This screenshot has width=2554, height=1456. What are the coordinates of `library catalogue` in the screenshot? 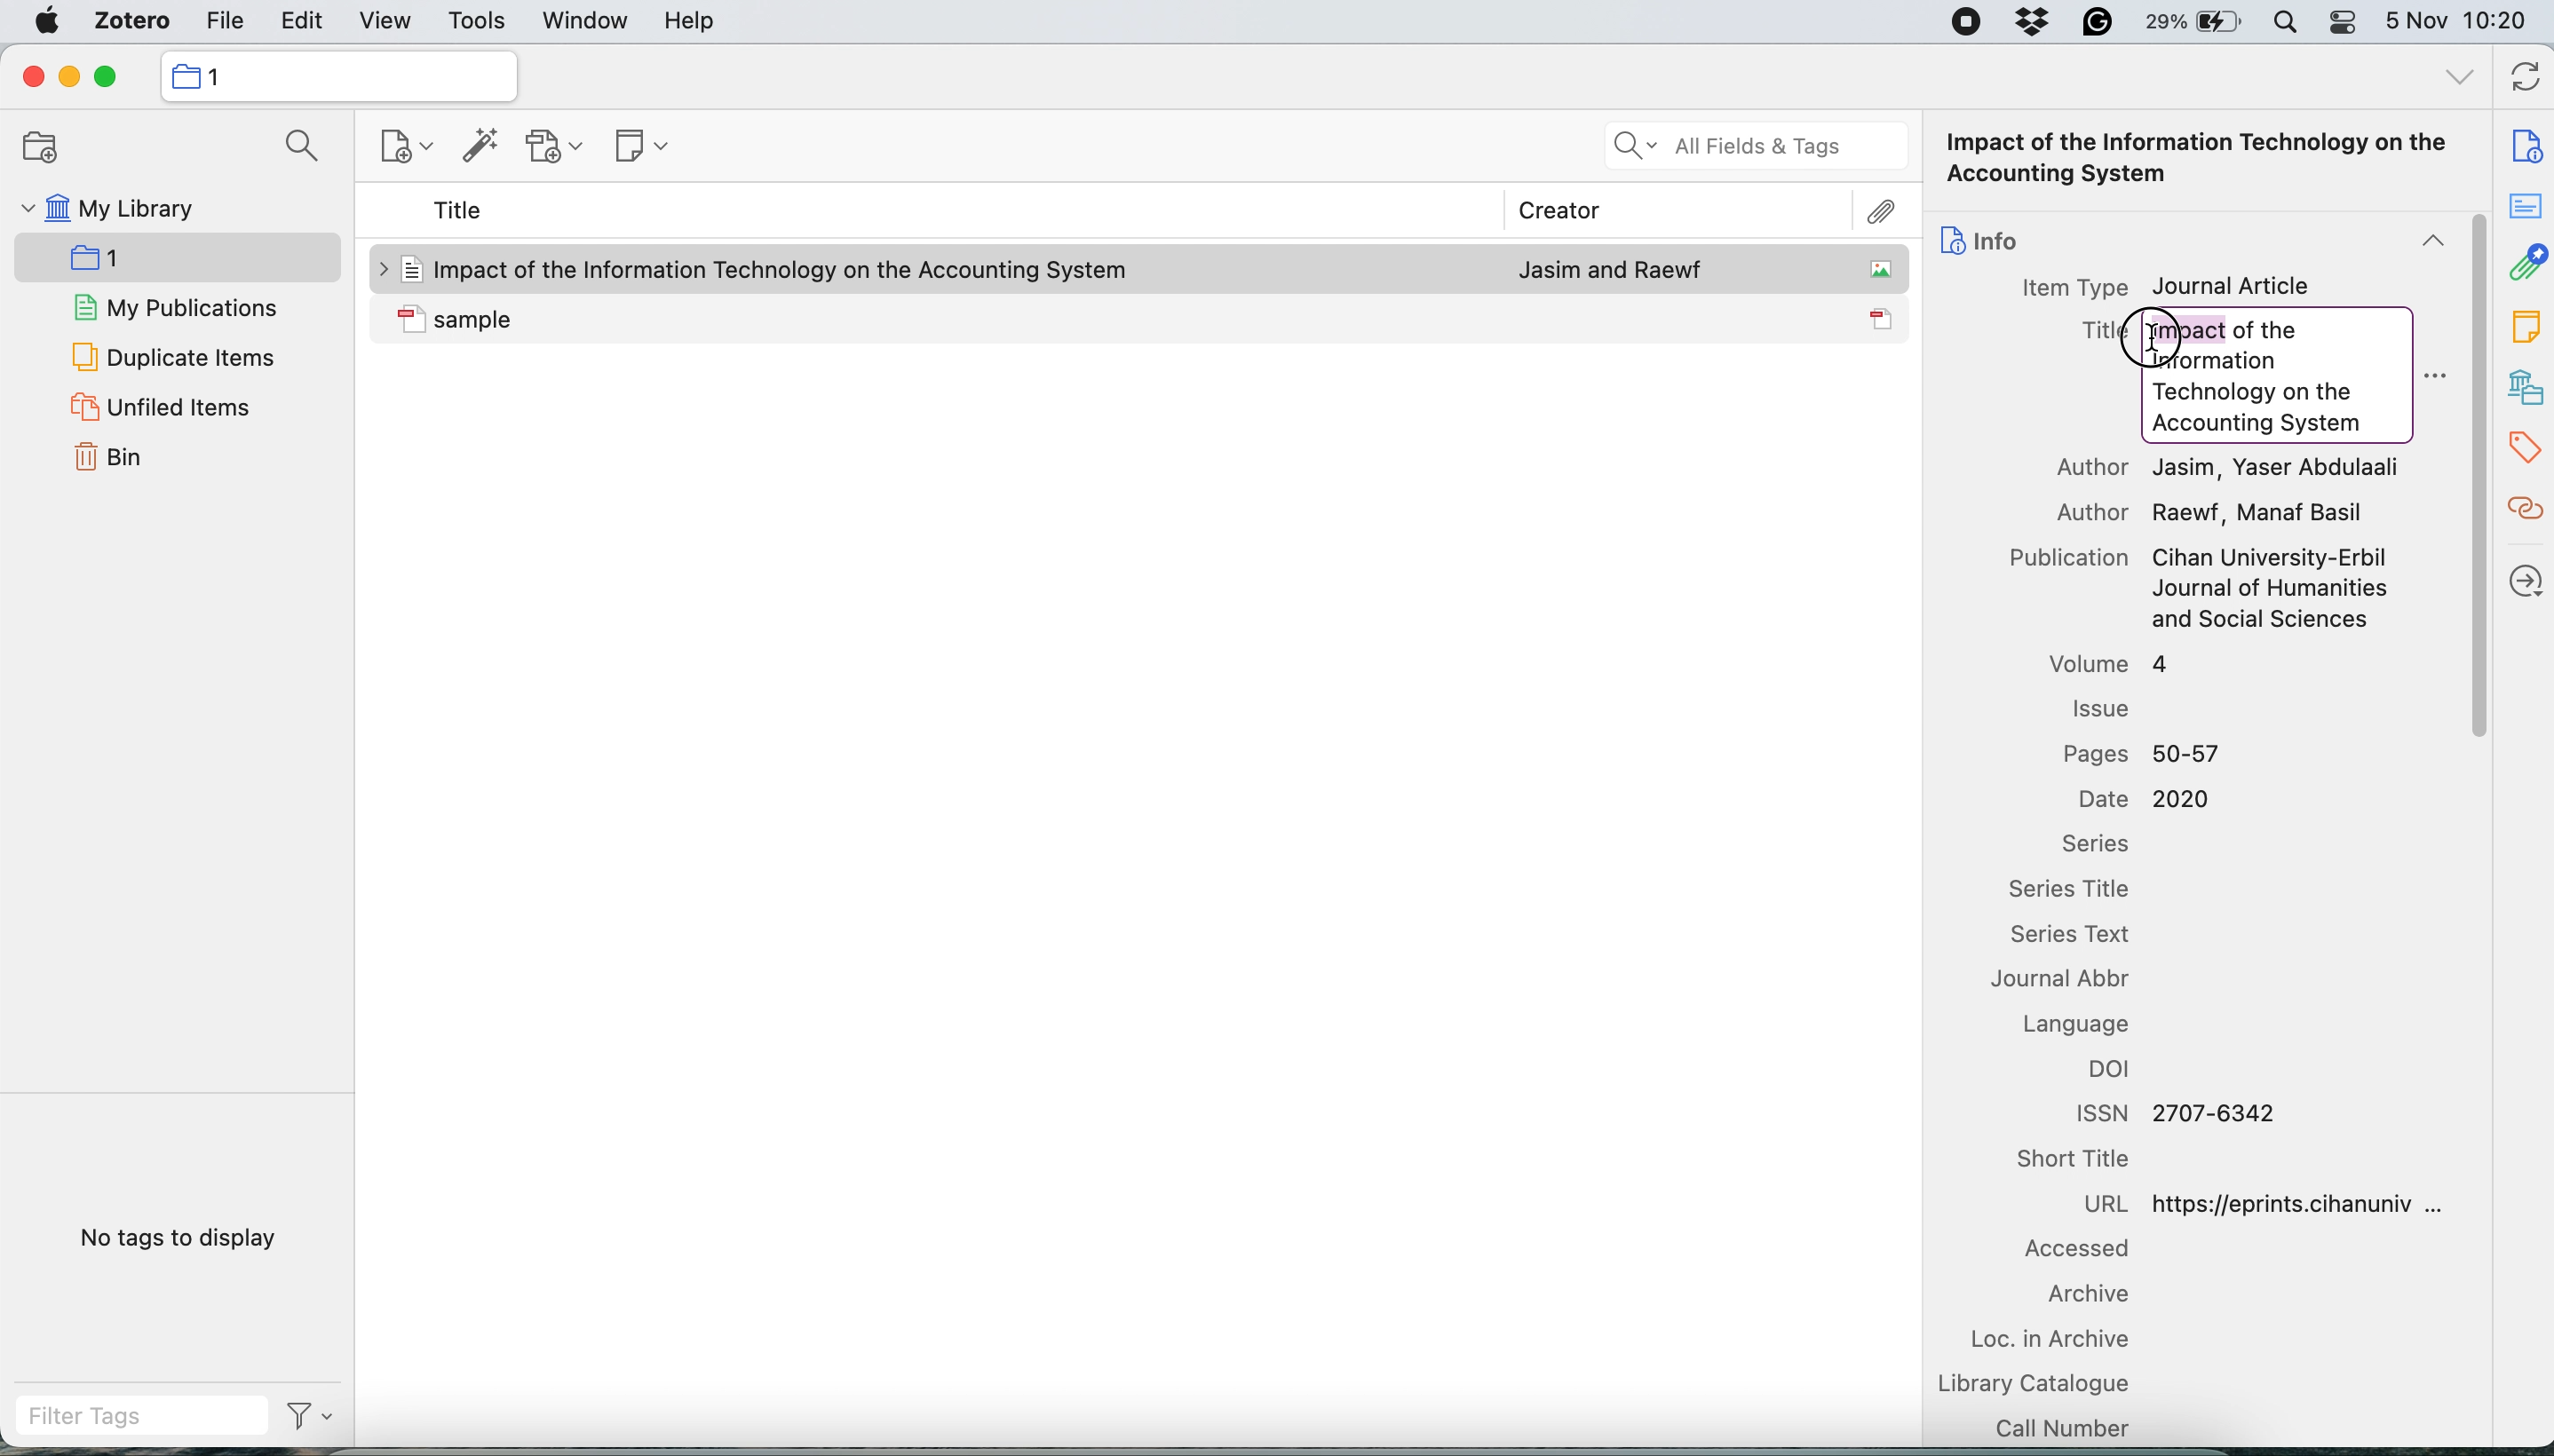 It's located at (2058, 1383).